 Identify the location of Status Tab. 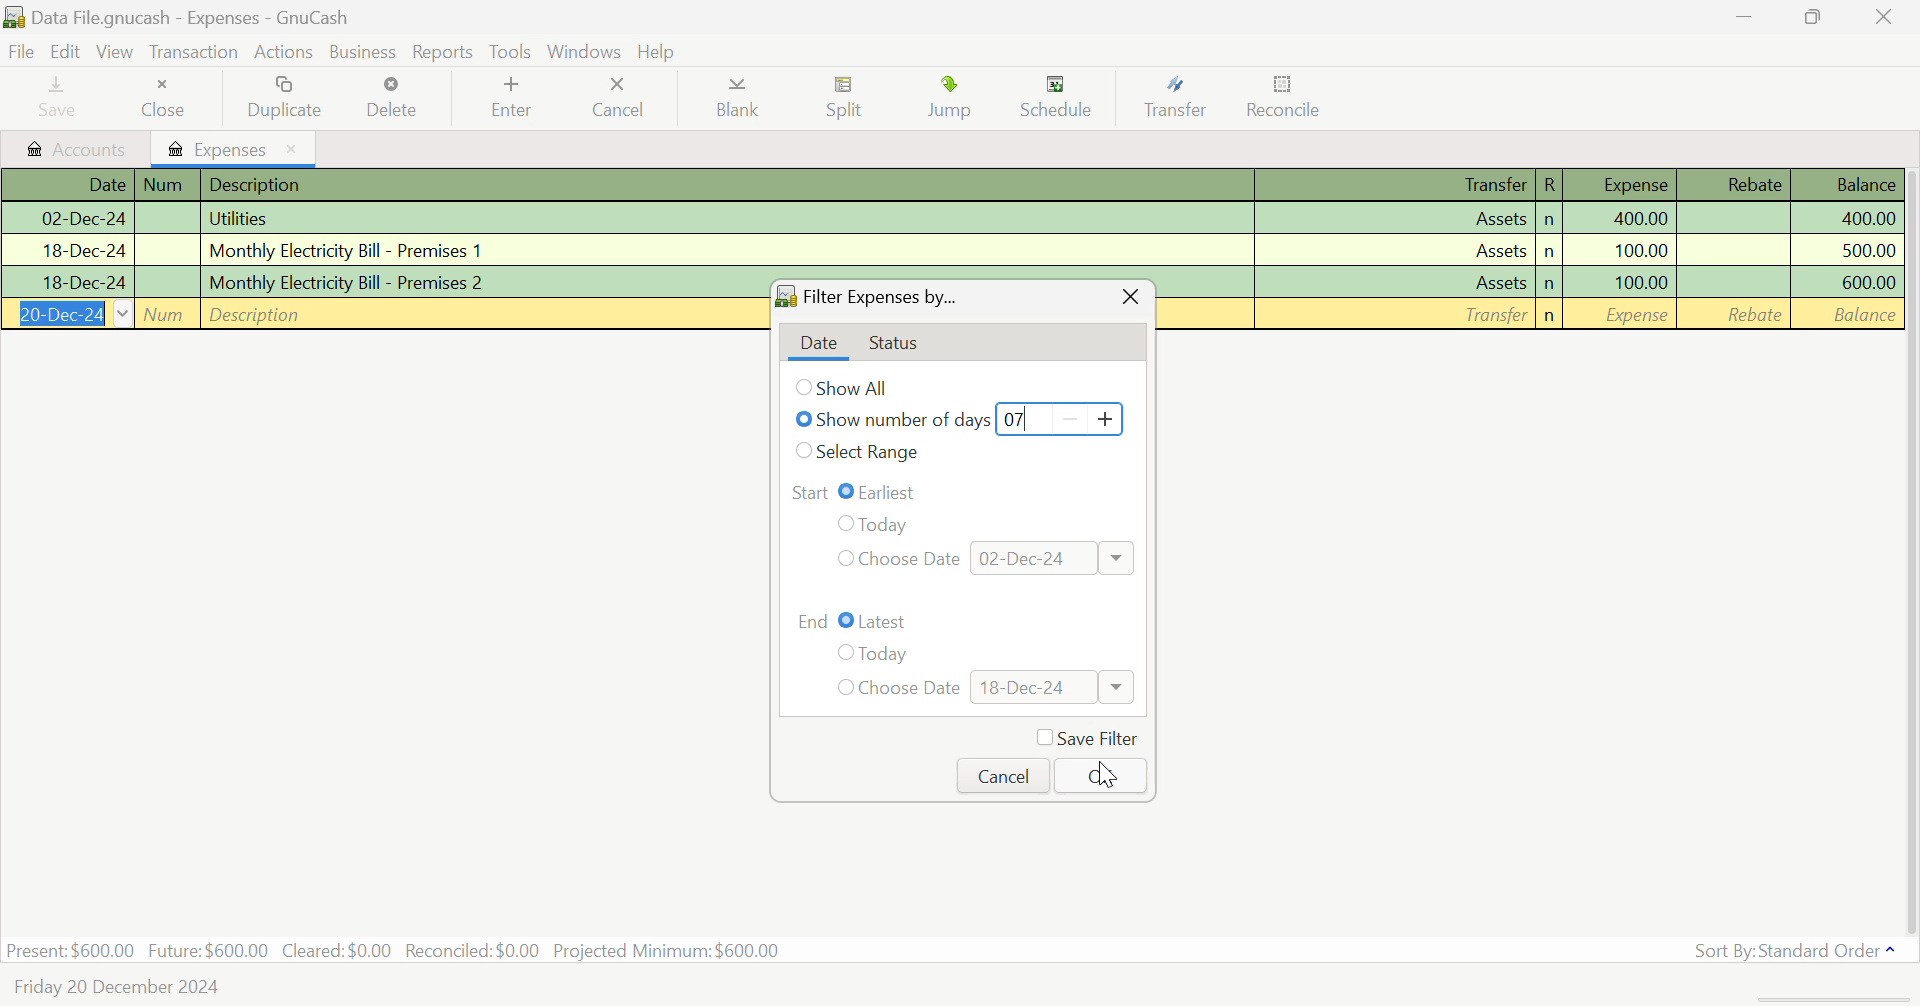
(895, 342).